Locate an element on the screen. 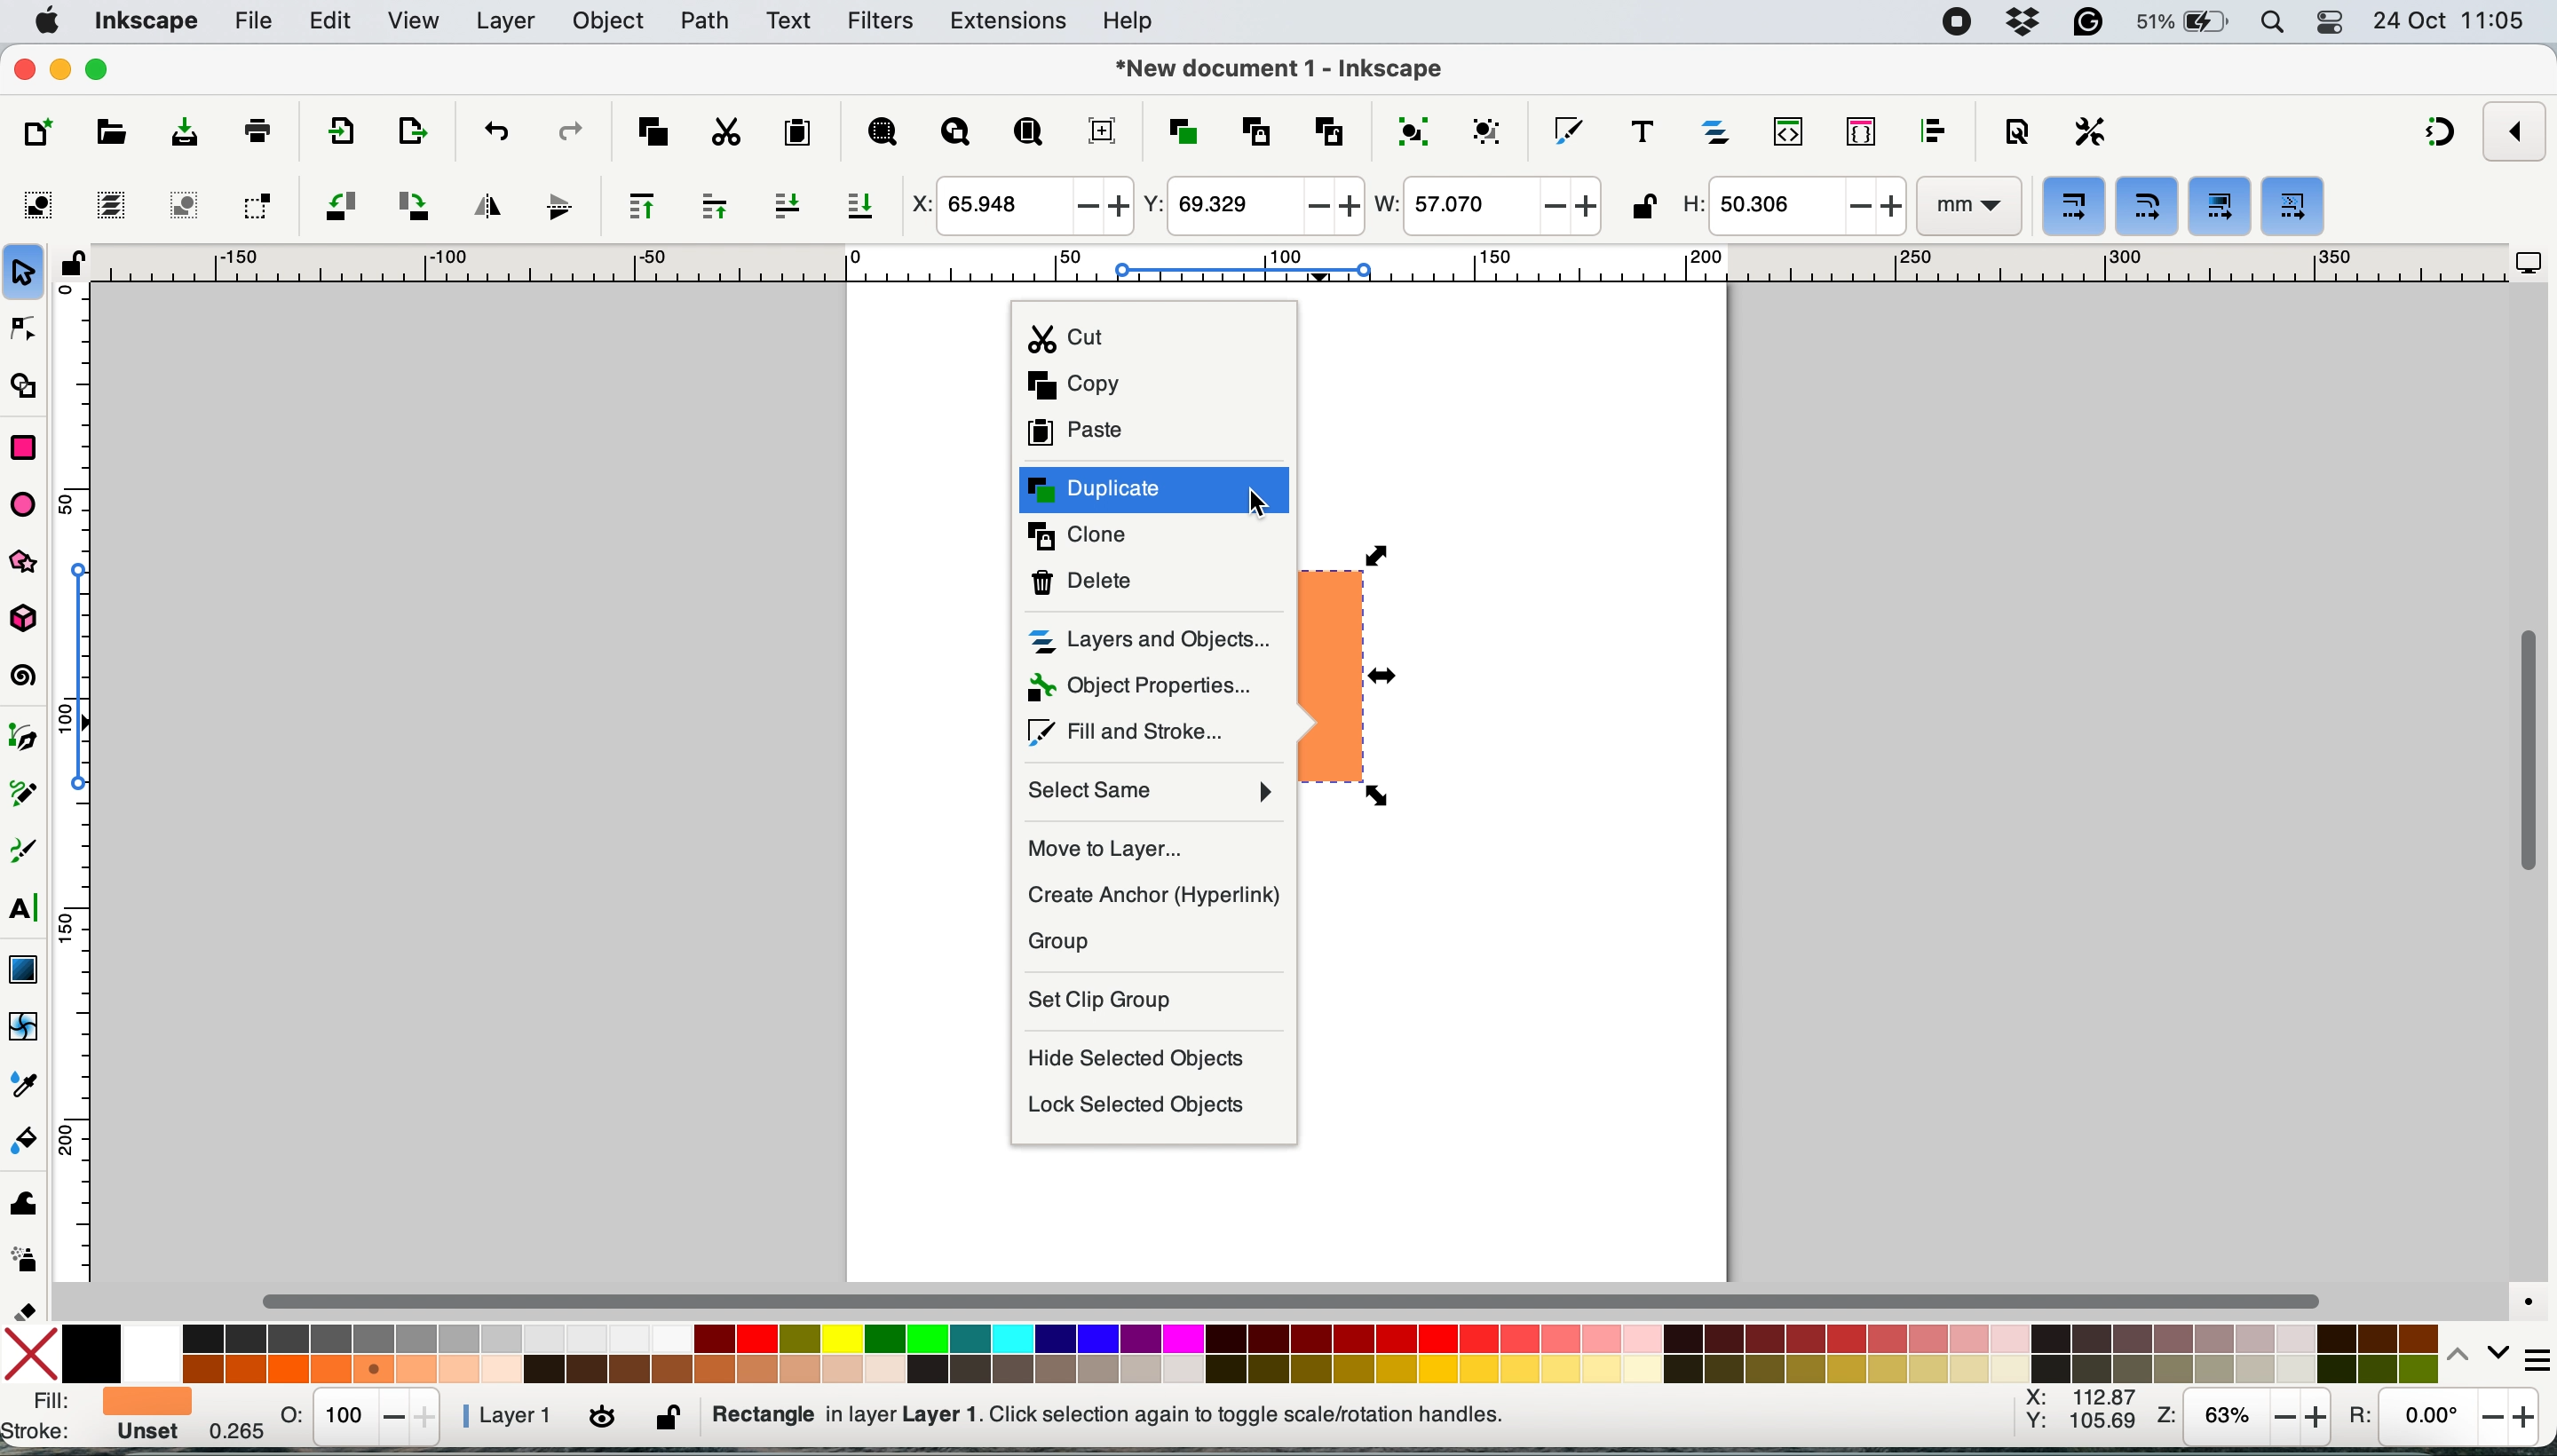 Image resolution: width=2557 pixels, height=1456 pixels. dropper tool is located at coordinates (26, 1083).